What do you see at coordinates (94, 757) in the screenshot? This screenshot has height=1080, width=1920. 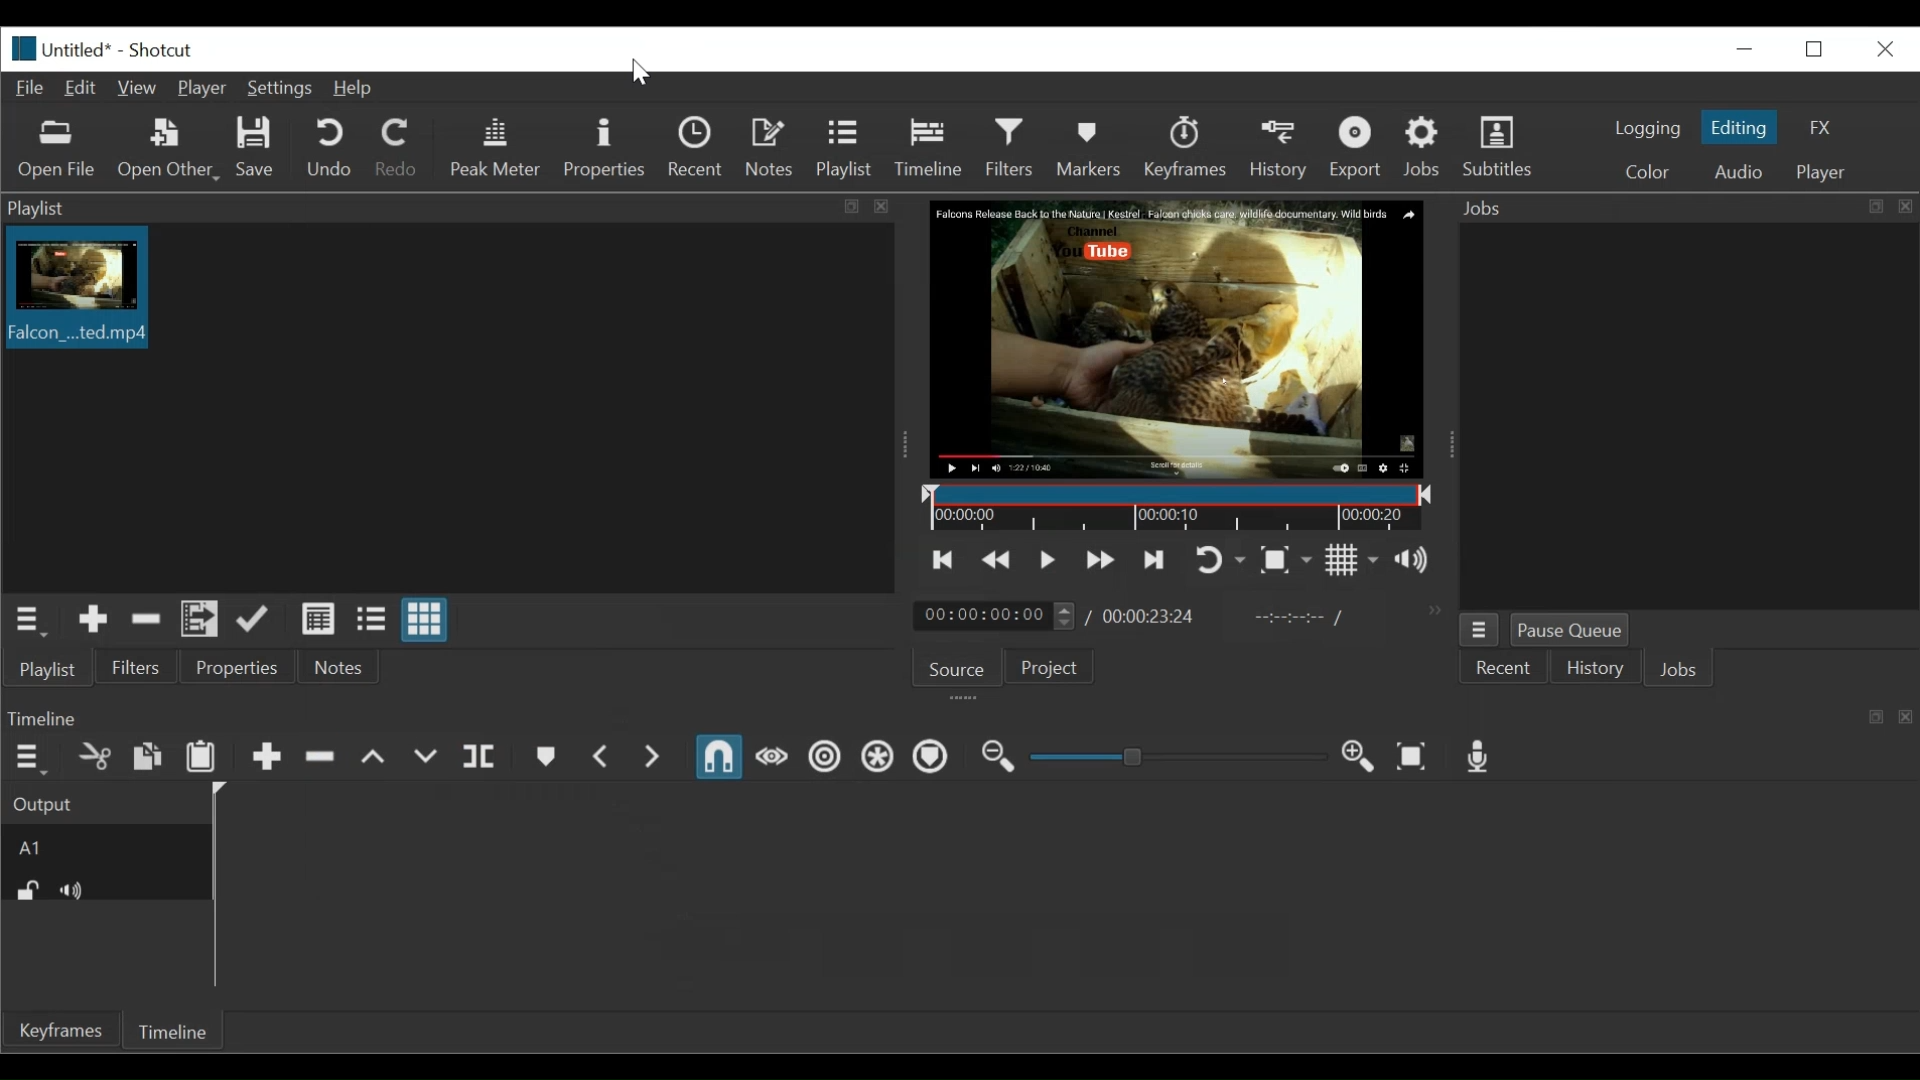 I see `Cut` at bounding box center [94, 757].